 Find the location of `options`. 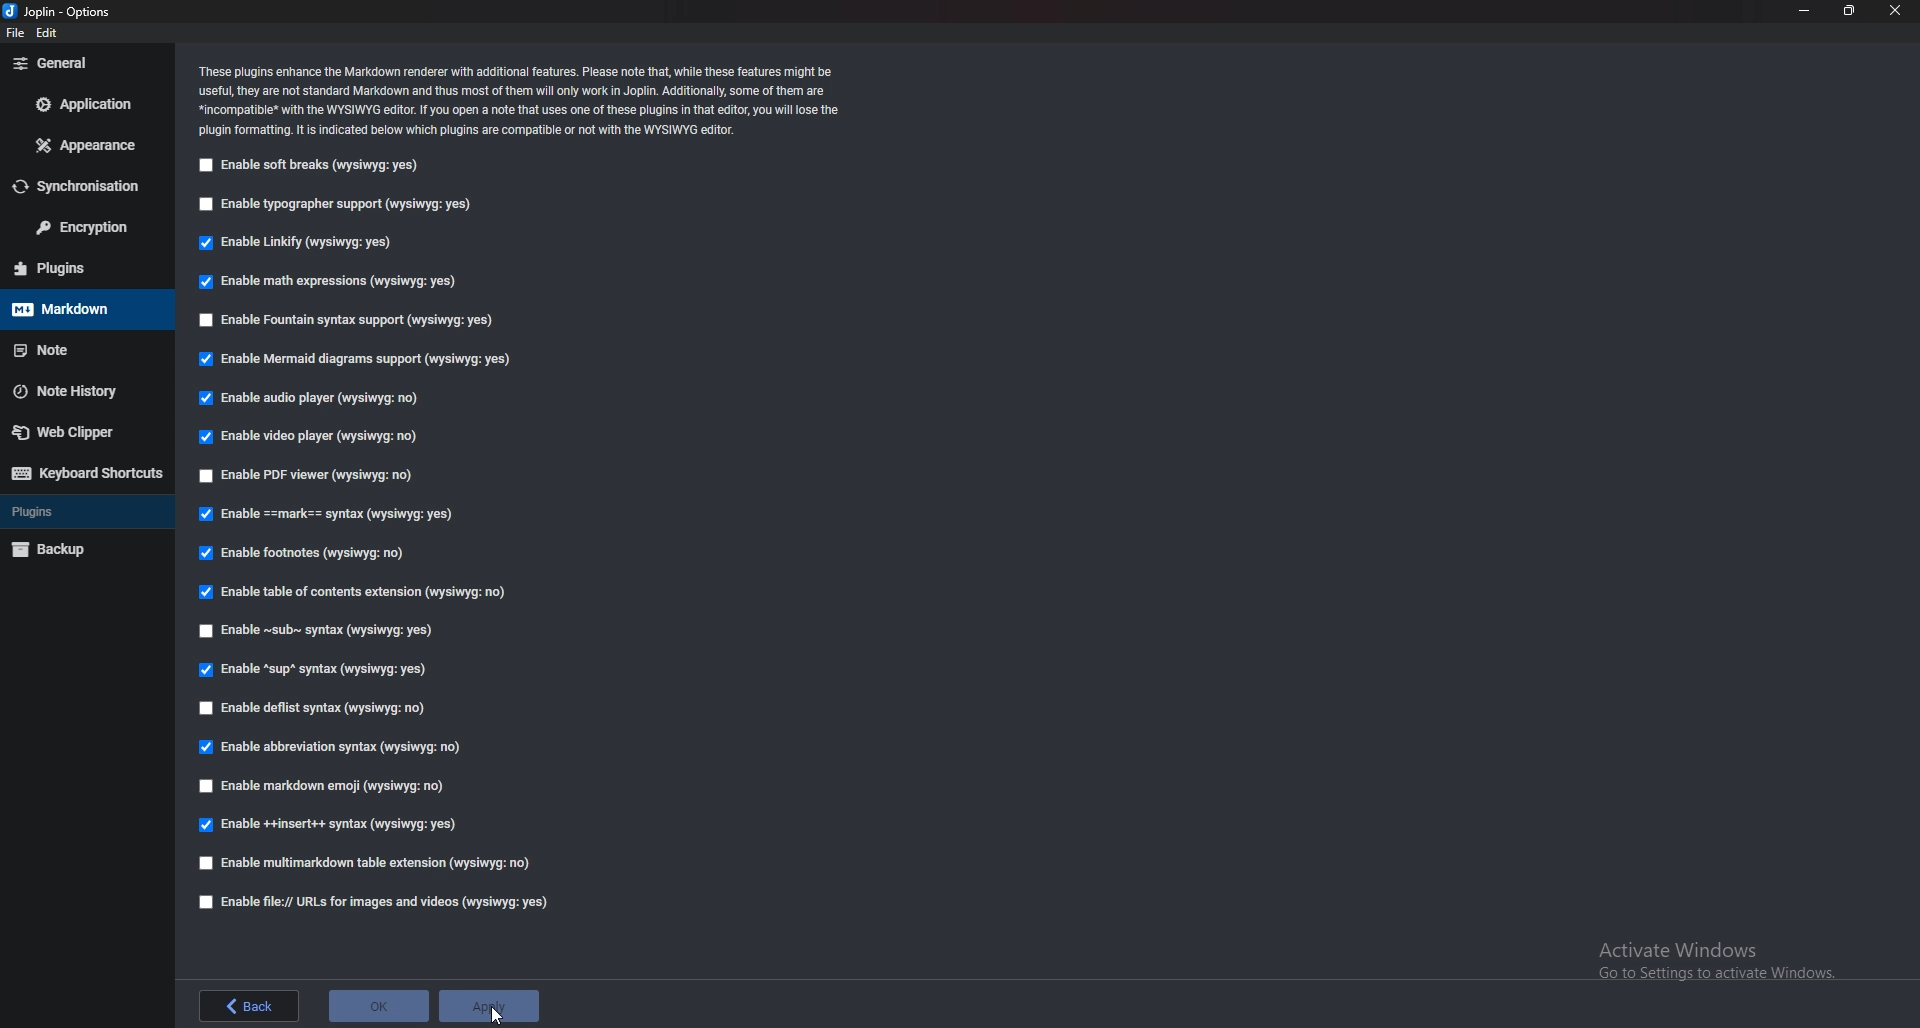

options is located at coordinates (65, 11).